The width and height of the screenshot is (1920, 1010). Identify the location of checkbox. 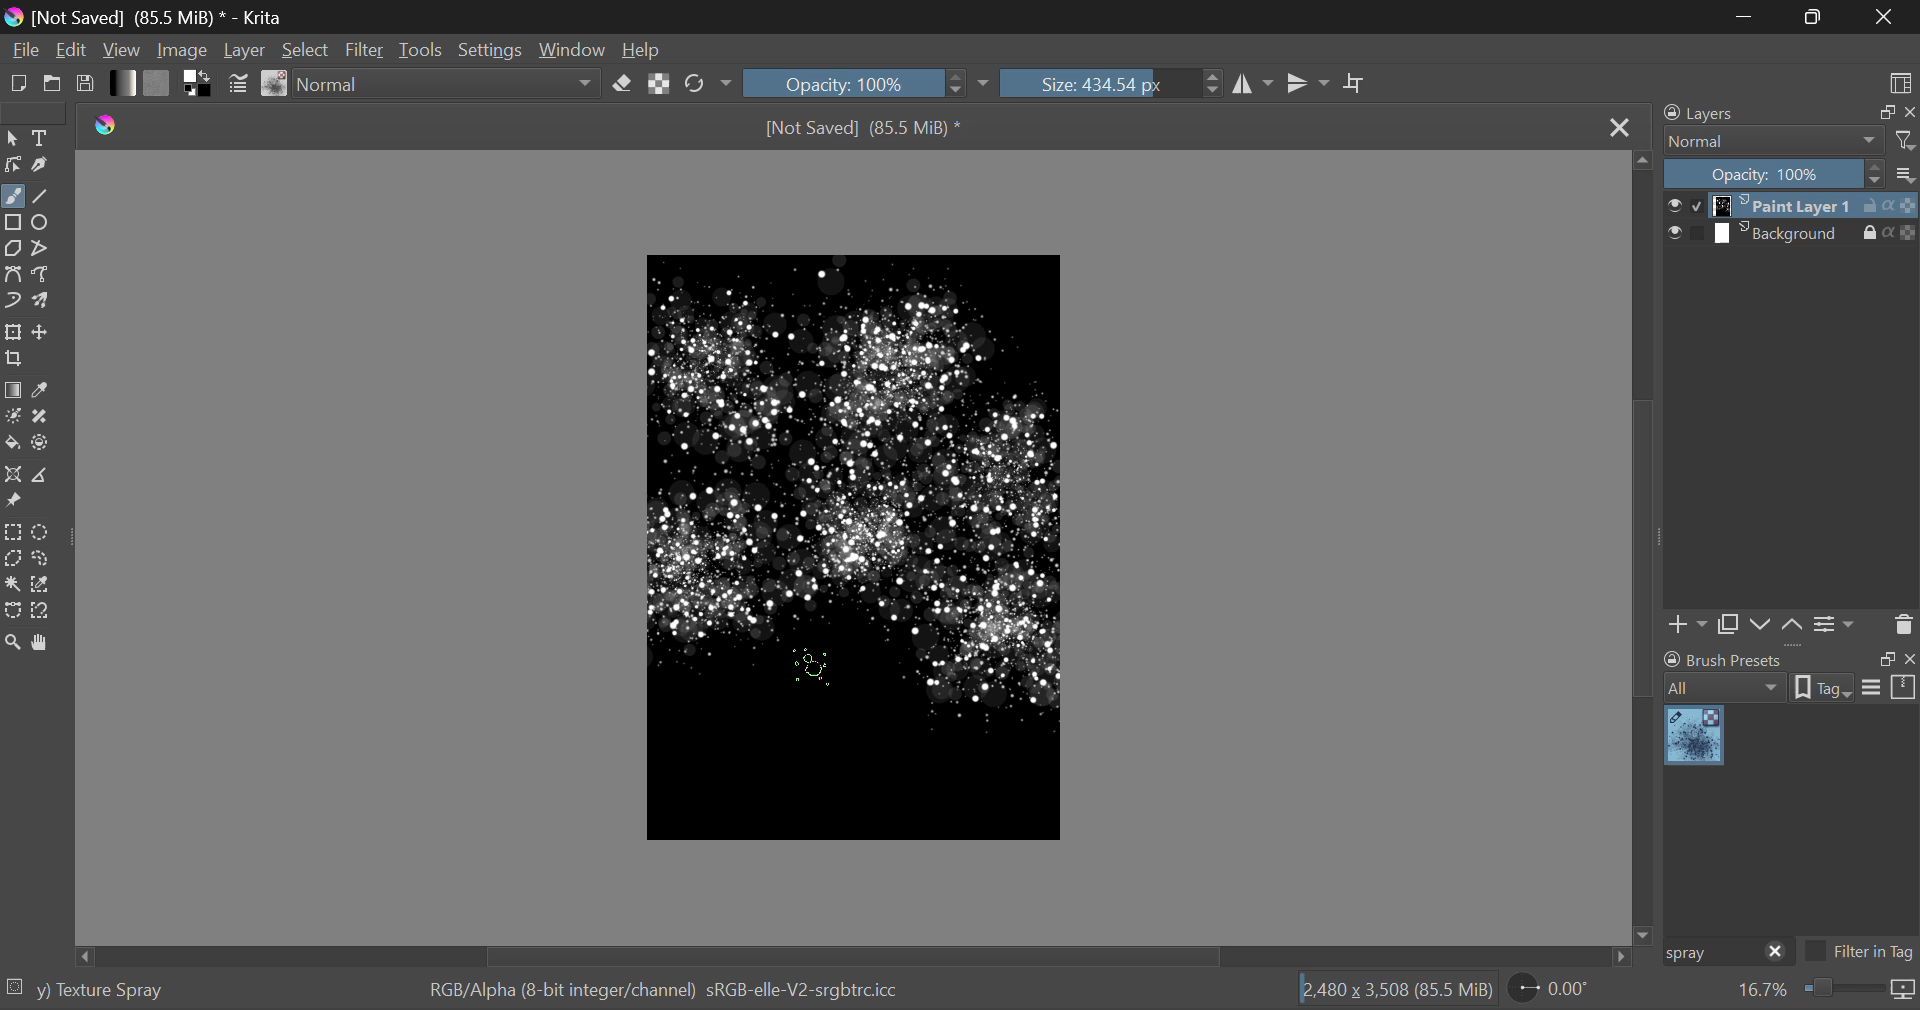
(1685, 234).